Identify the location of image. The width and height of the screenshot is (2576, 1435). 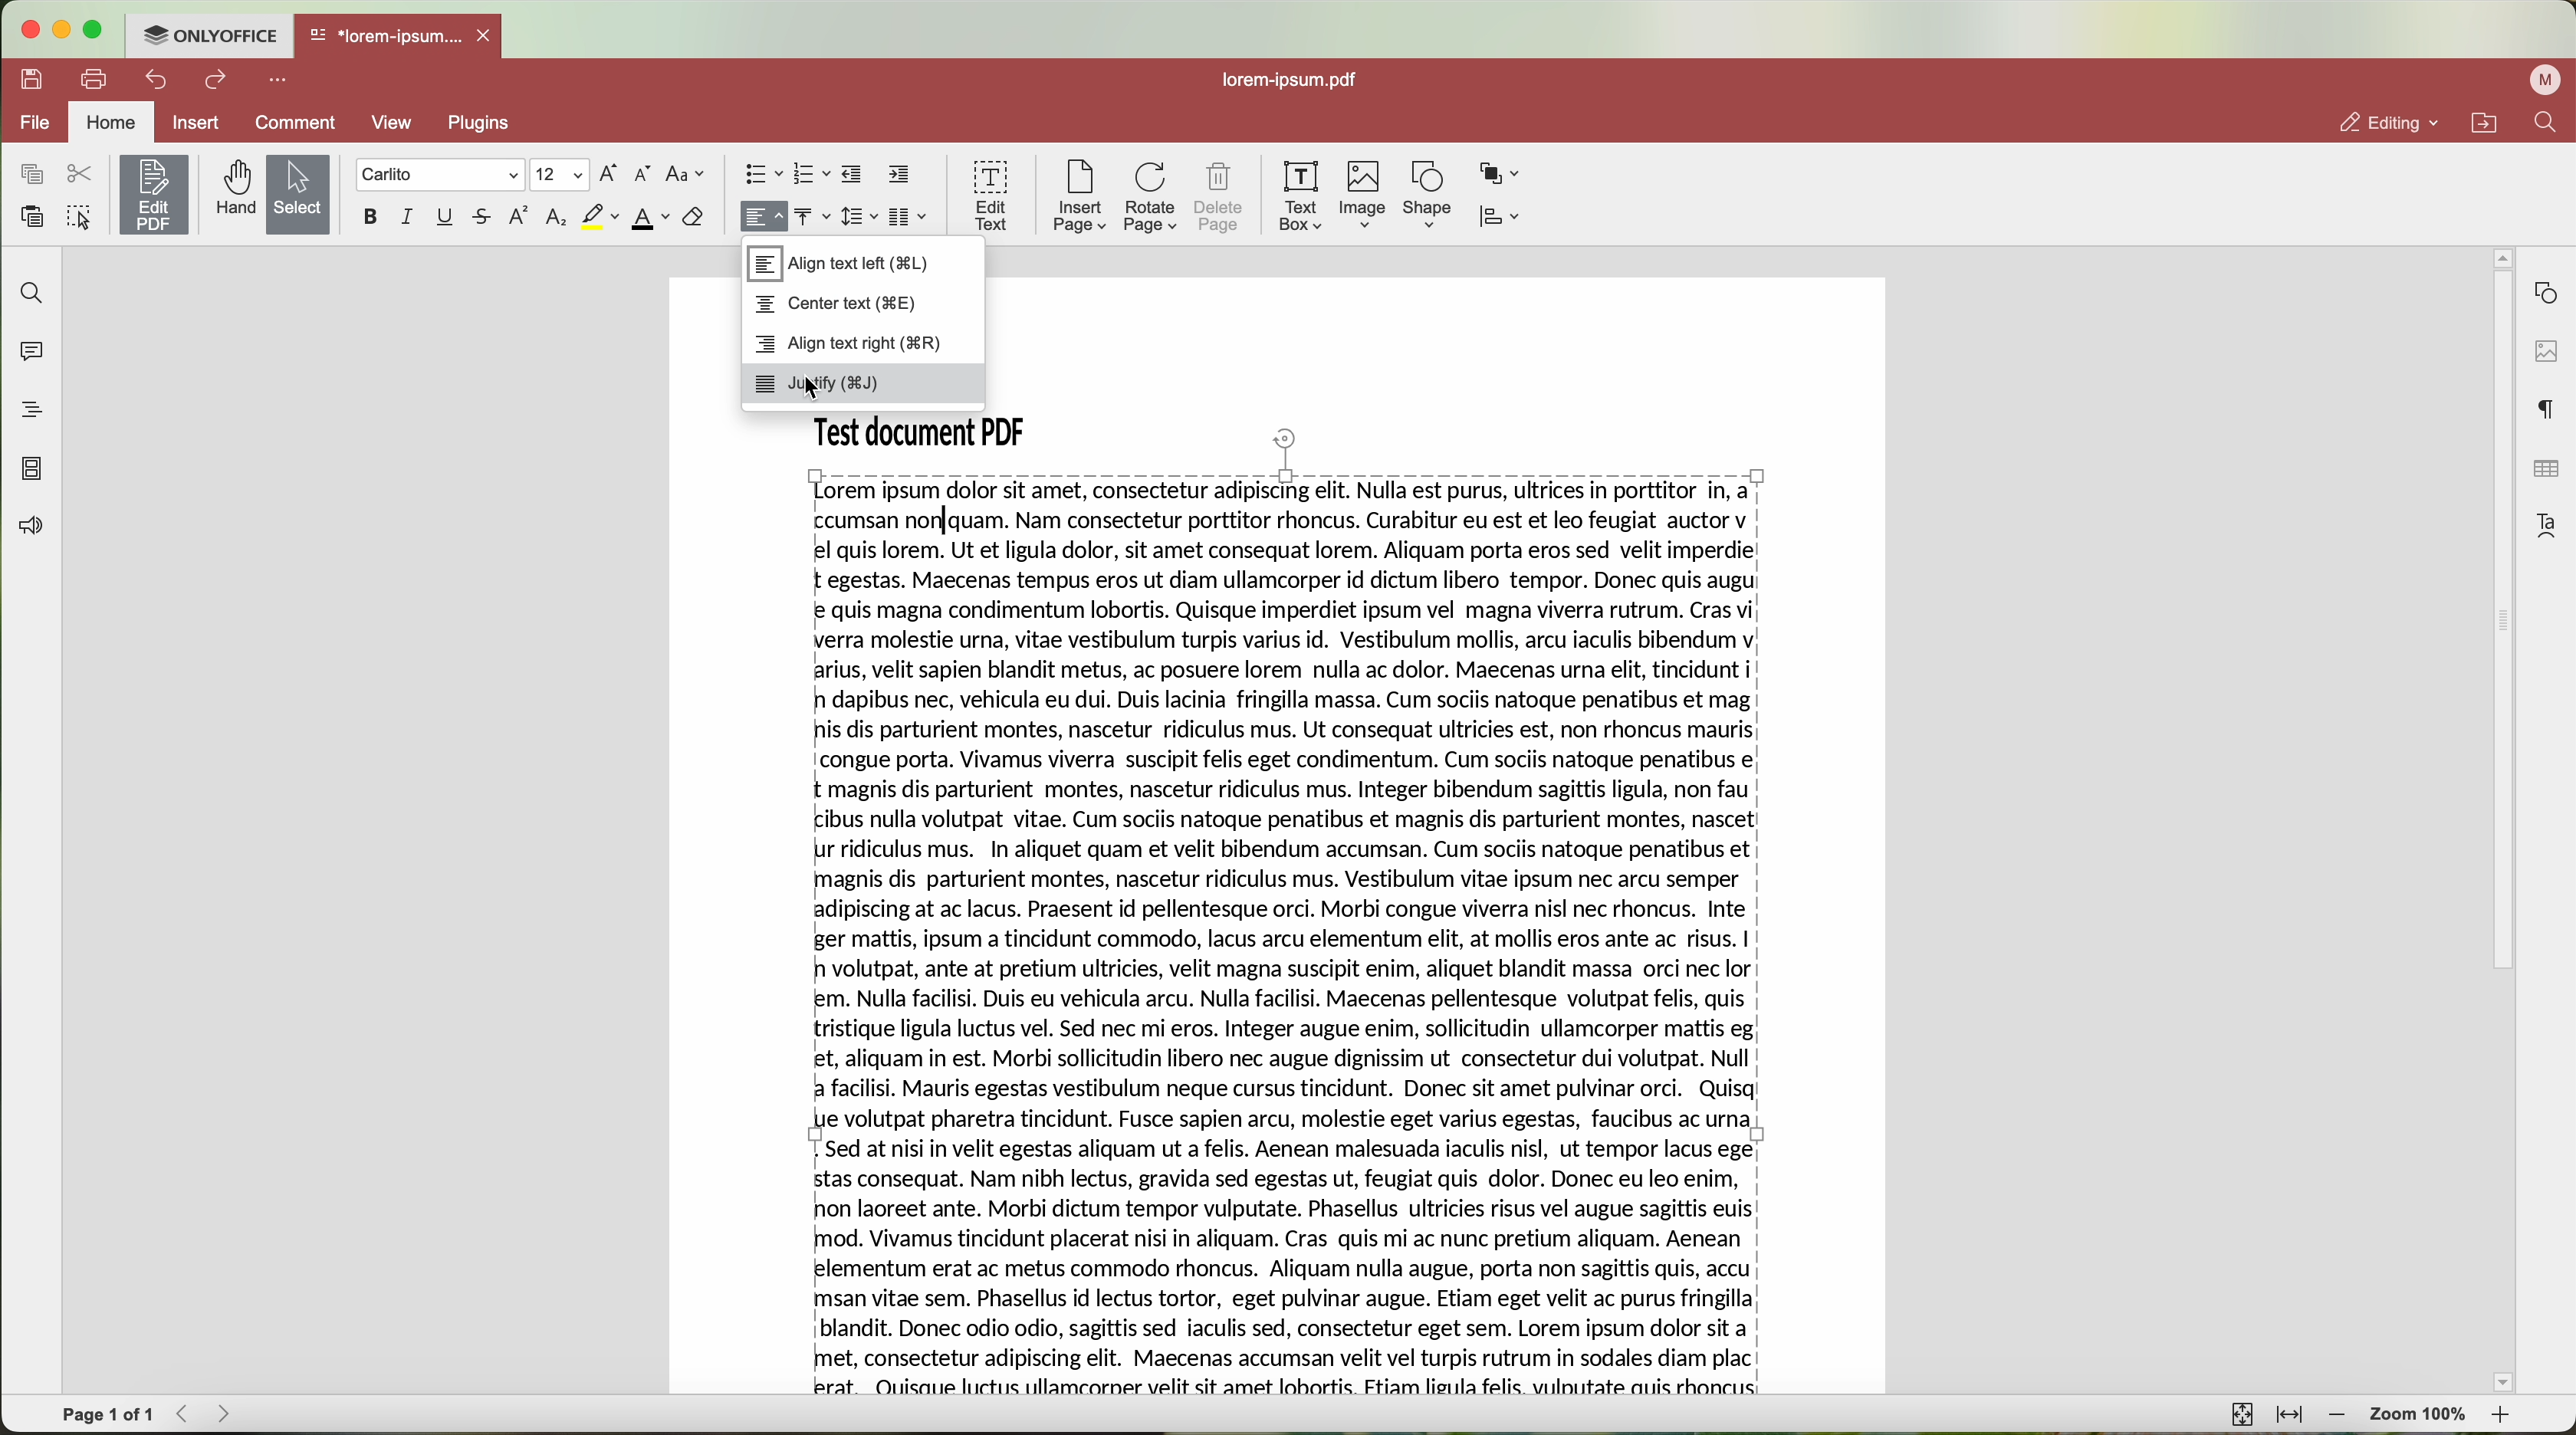
(1365, 195).